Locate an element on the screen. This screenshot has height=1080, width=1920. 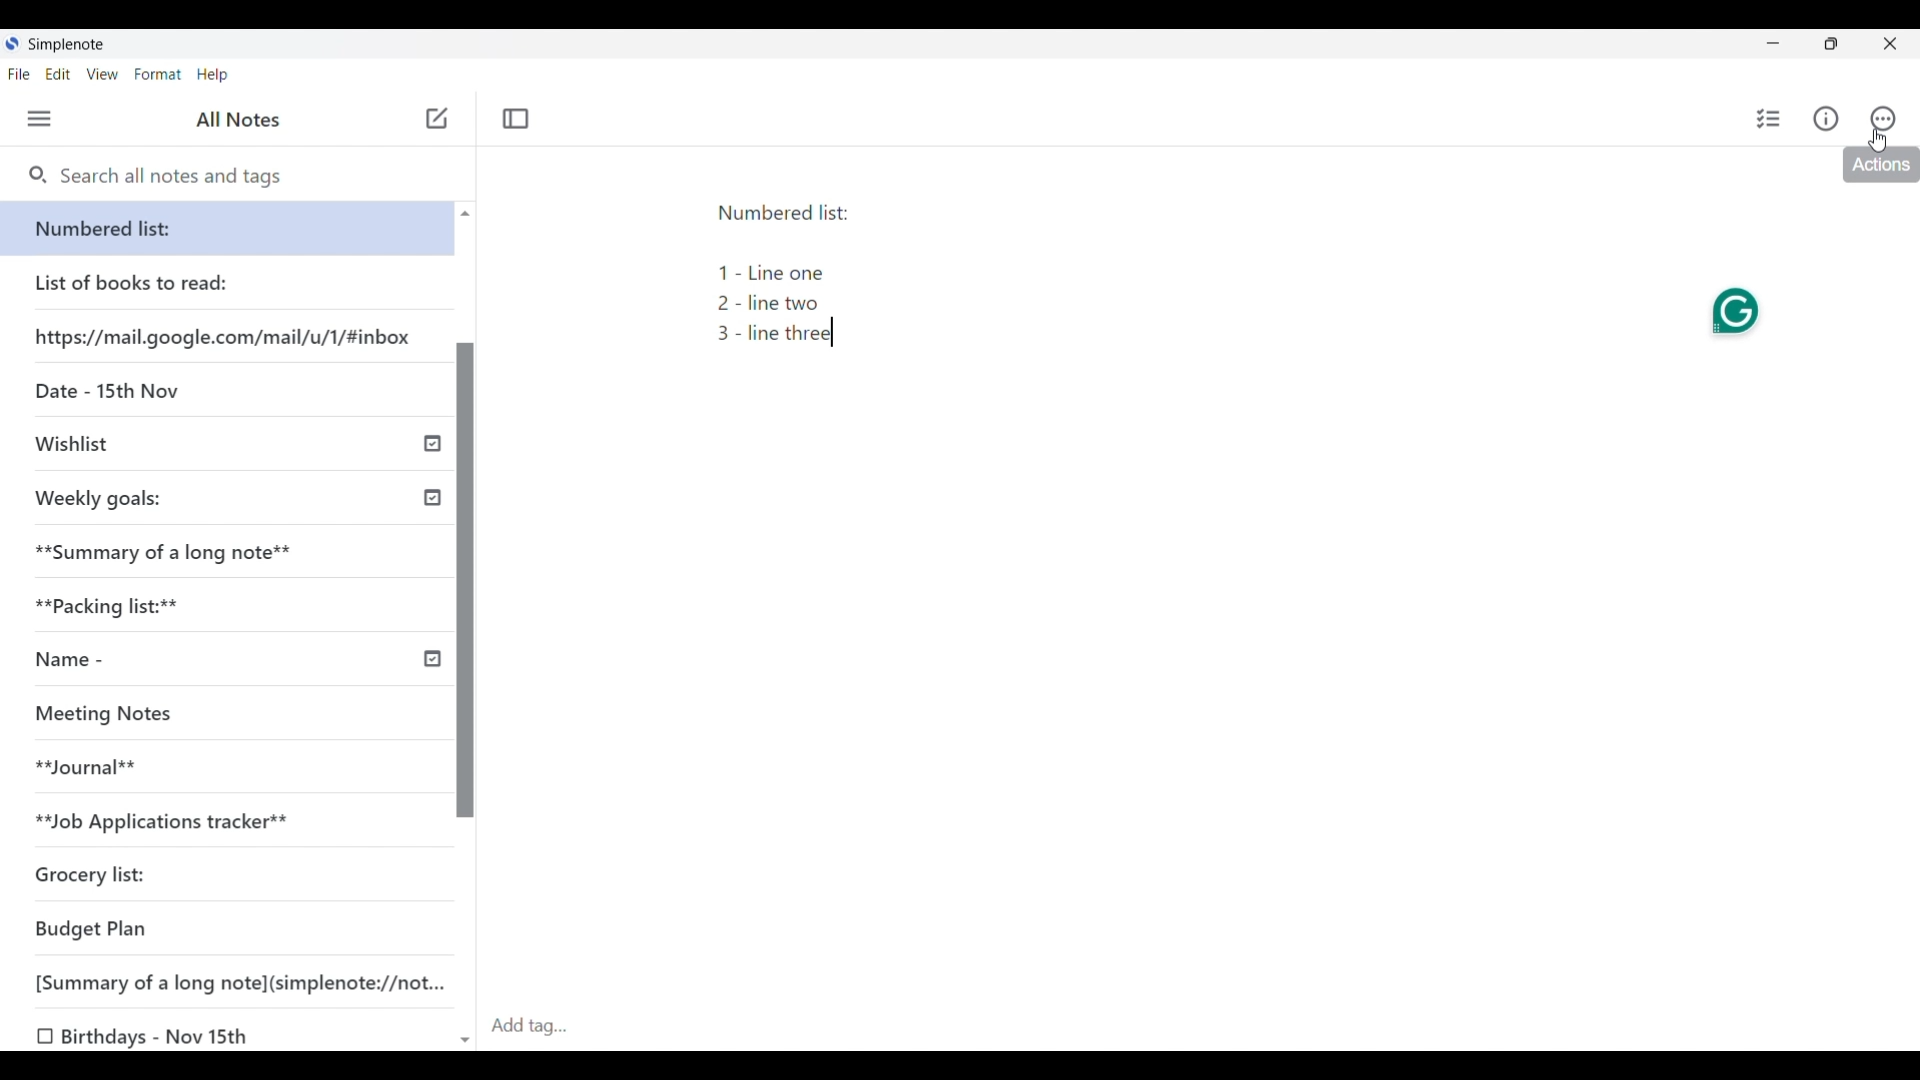
Help menu is located at coordinates (212, 76).